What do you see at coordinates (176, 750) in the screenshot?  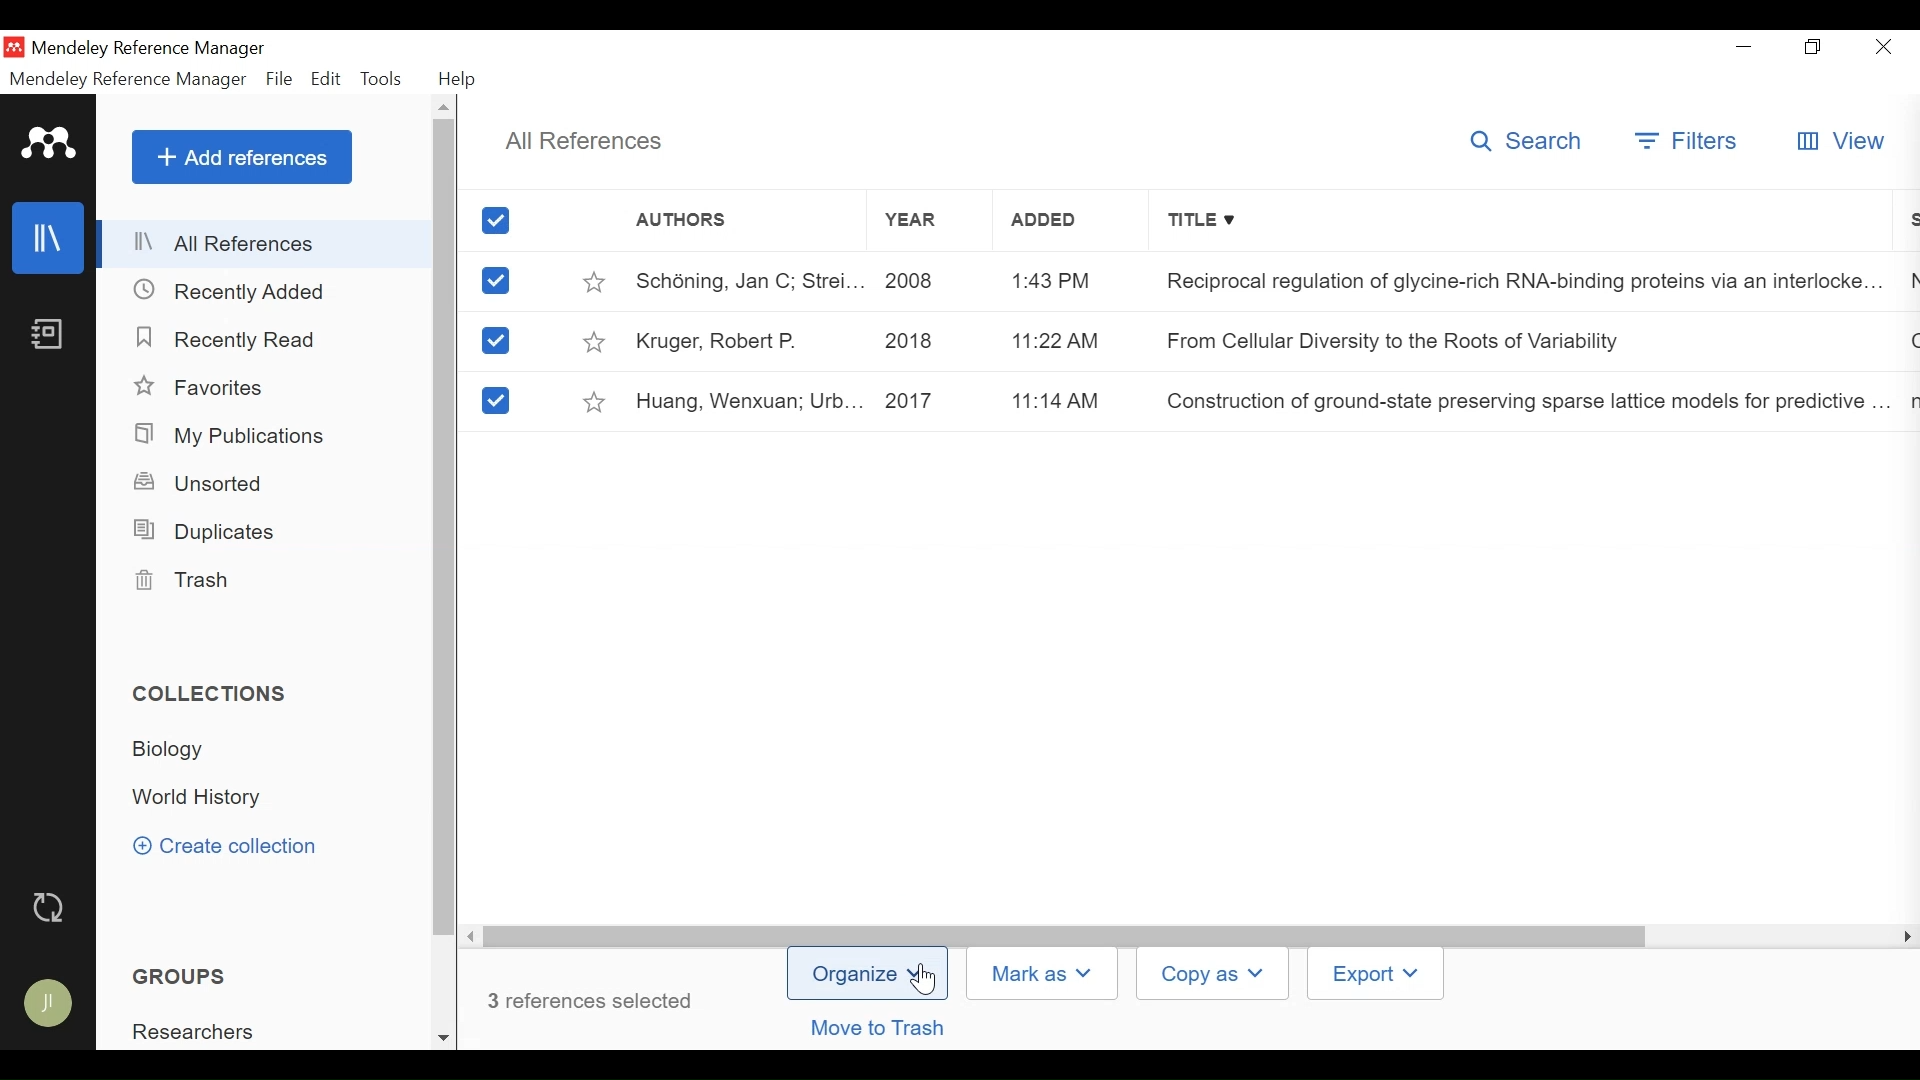 I see `Collection` at bounding box center [176, 750].